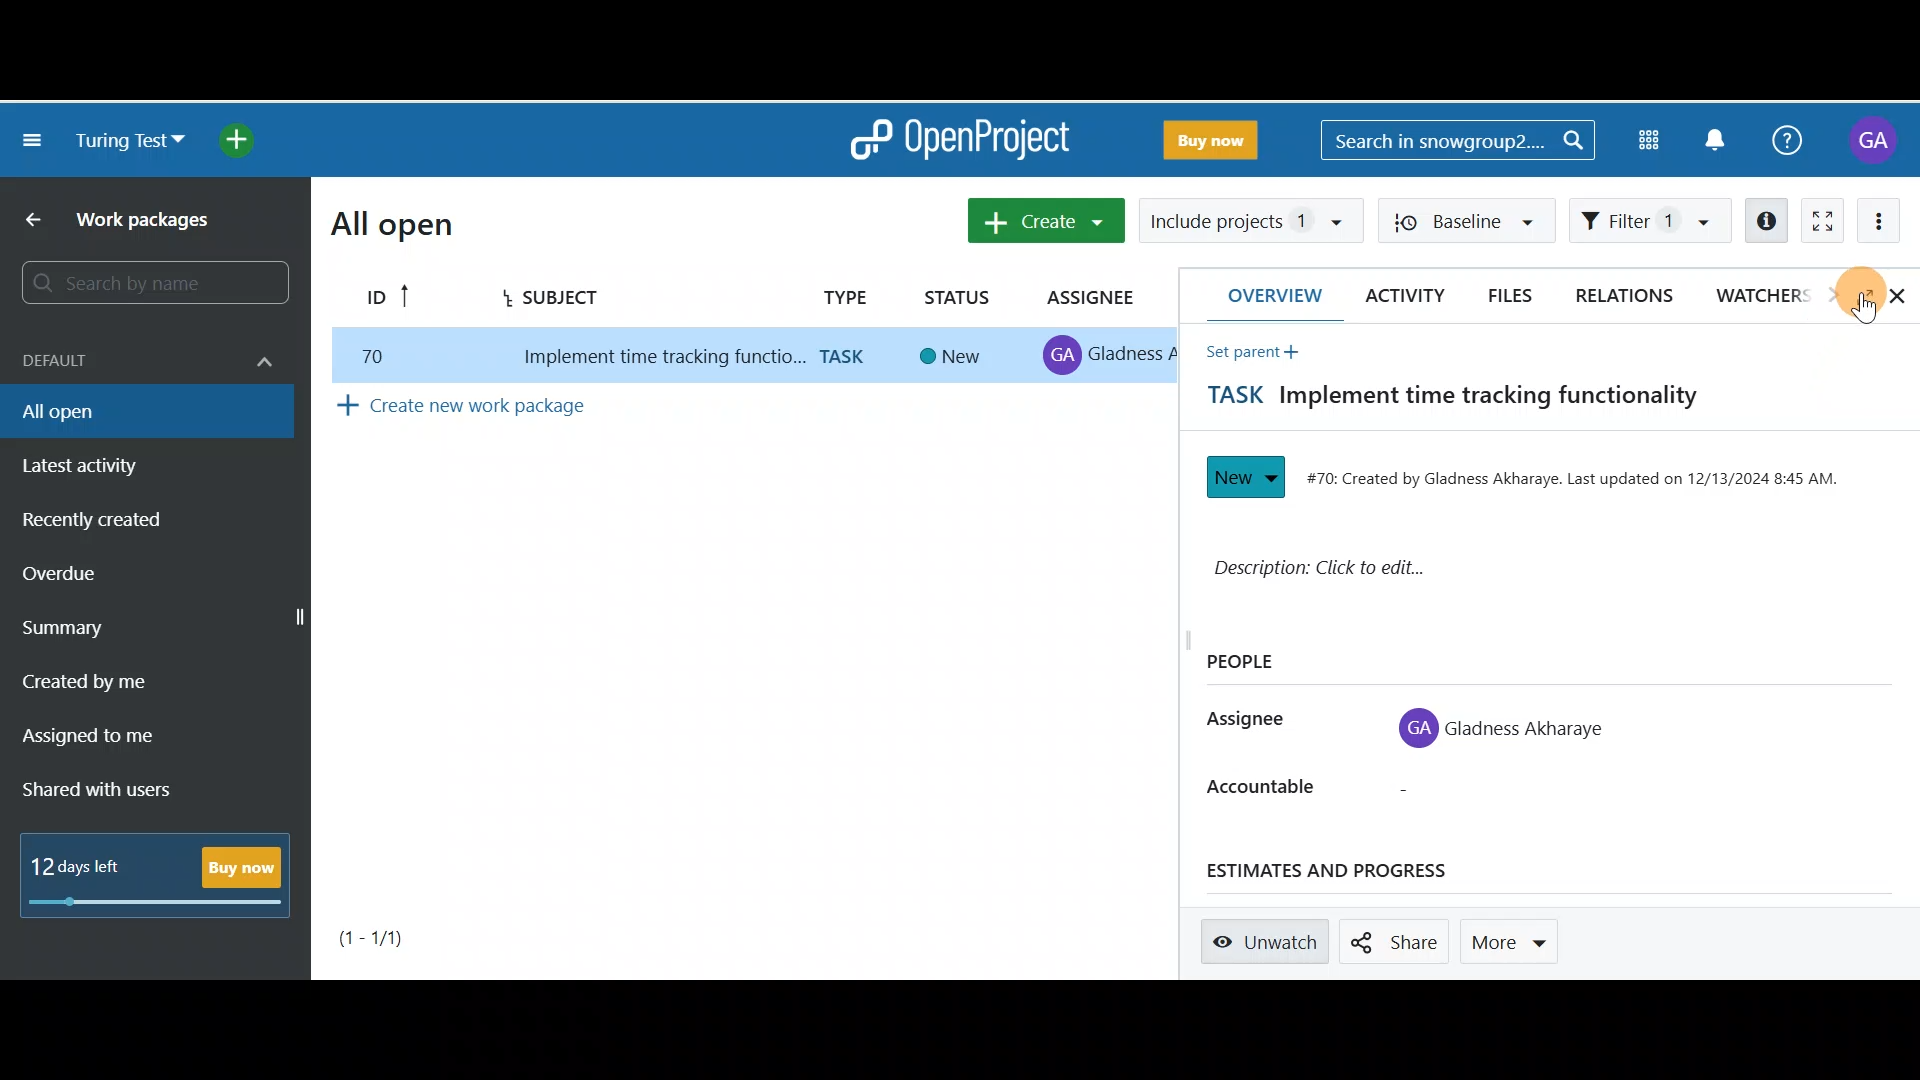 This screenshot has height=1080, width=1920. What do you see at coordinates (1496, 396) in the screenshot?
I see `Implement time tracking functionality` at bounding box center [1496, 396].